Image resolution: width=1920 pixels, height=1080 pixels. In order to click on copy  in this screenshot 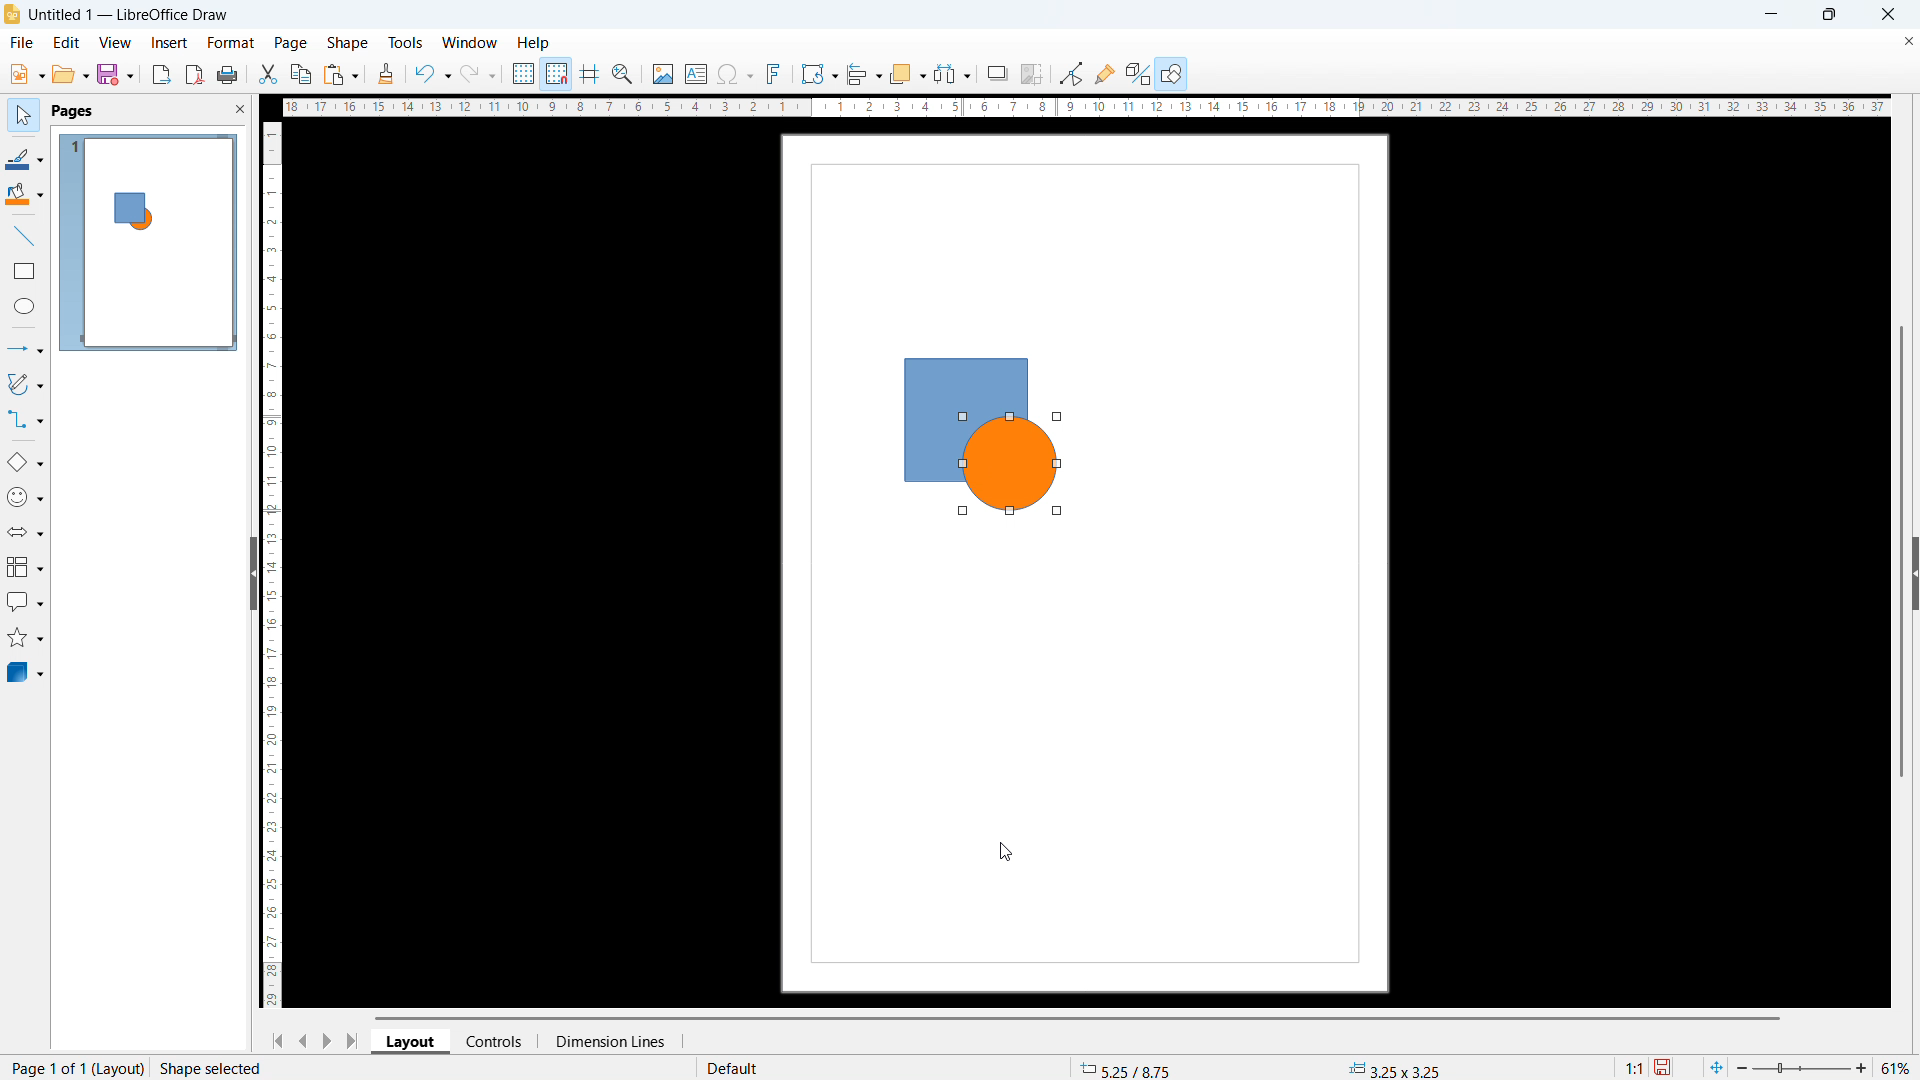, I will do `click(302, 74)`.